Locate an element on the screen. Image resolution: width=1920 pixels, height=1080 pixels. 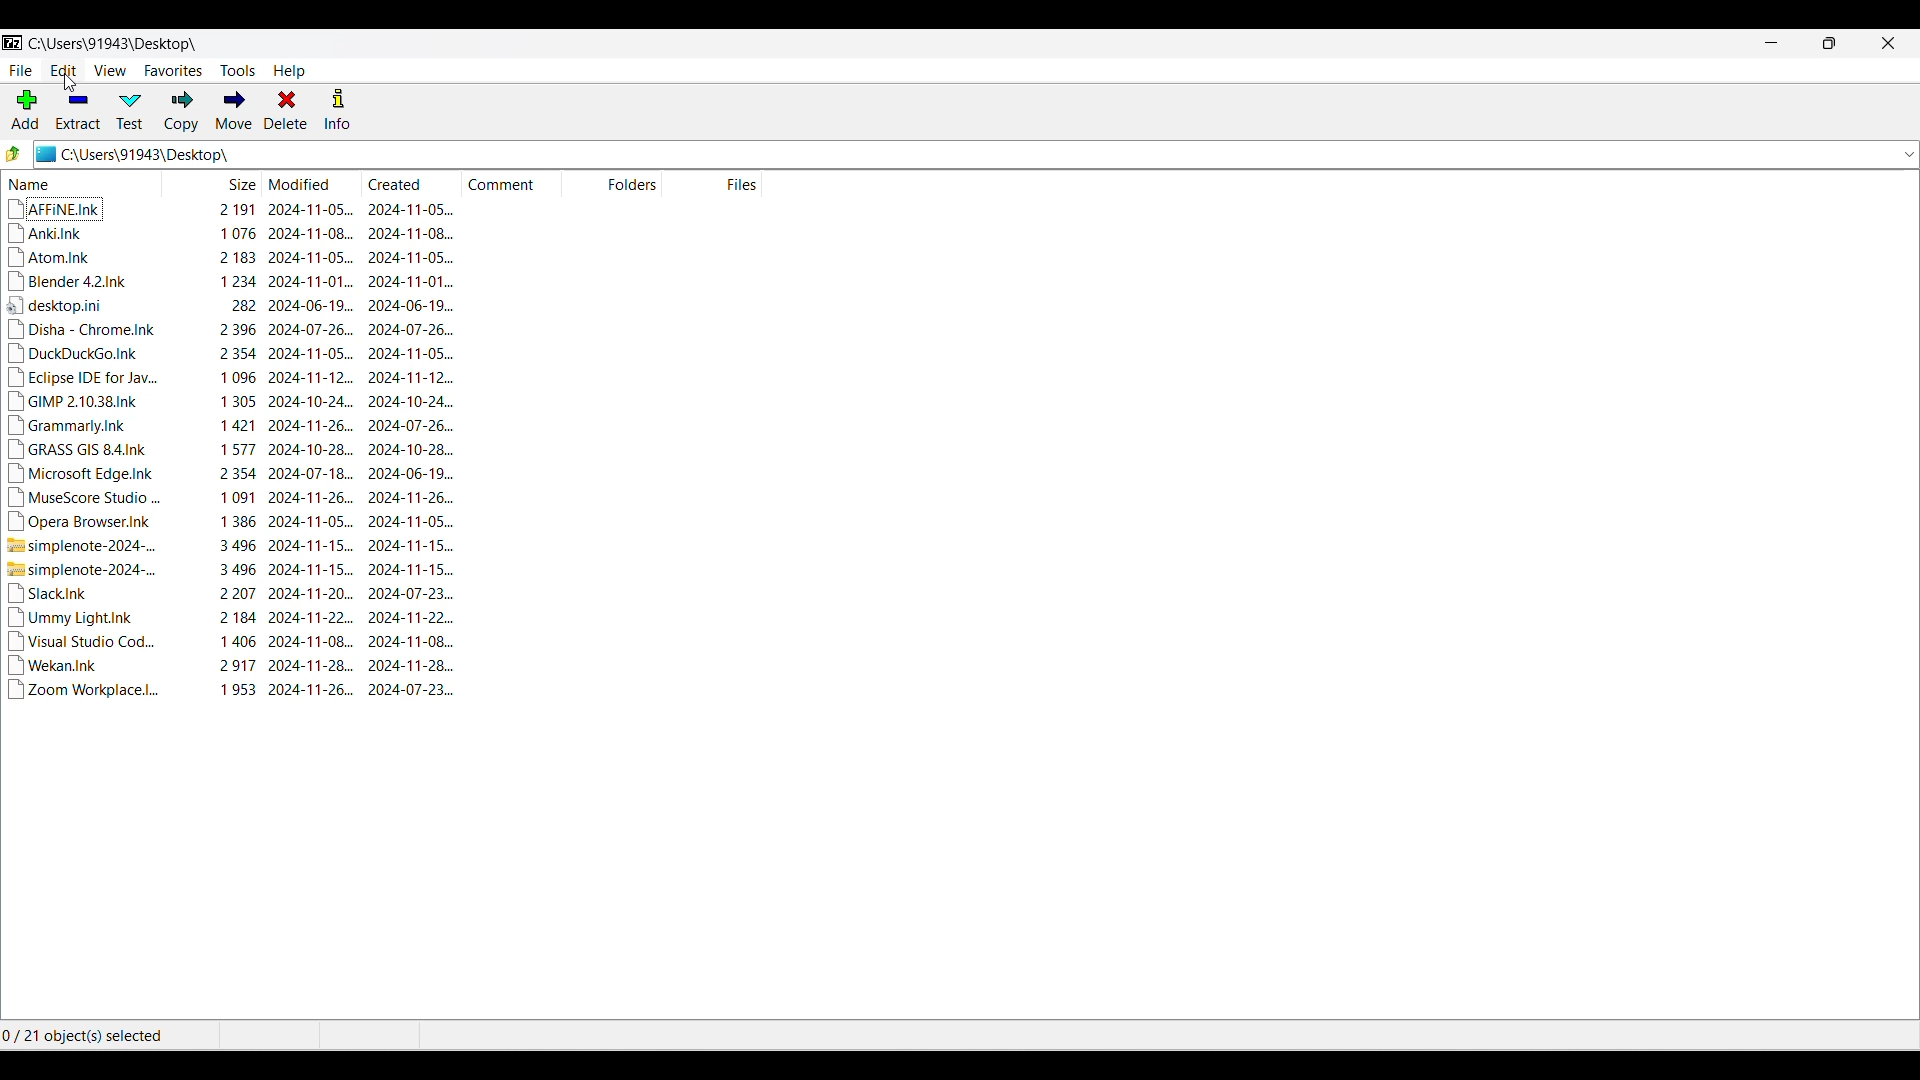
Details of each file in current folder with respect to the column under each is located at coordinates (240, 450).